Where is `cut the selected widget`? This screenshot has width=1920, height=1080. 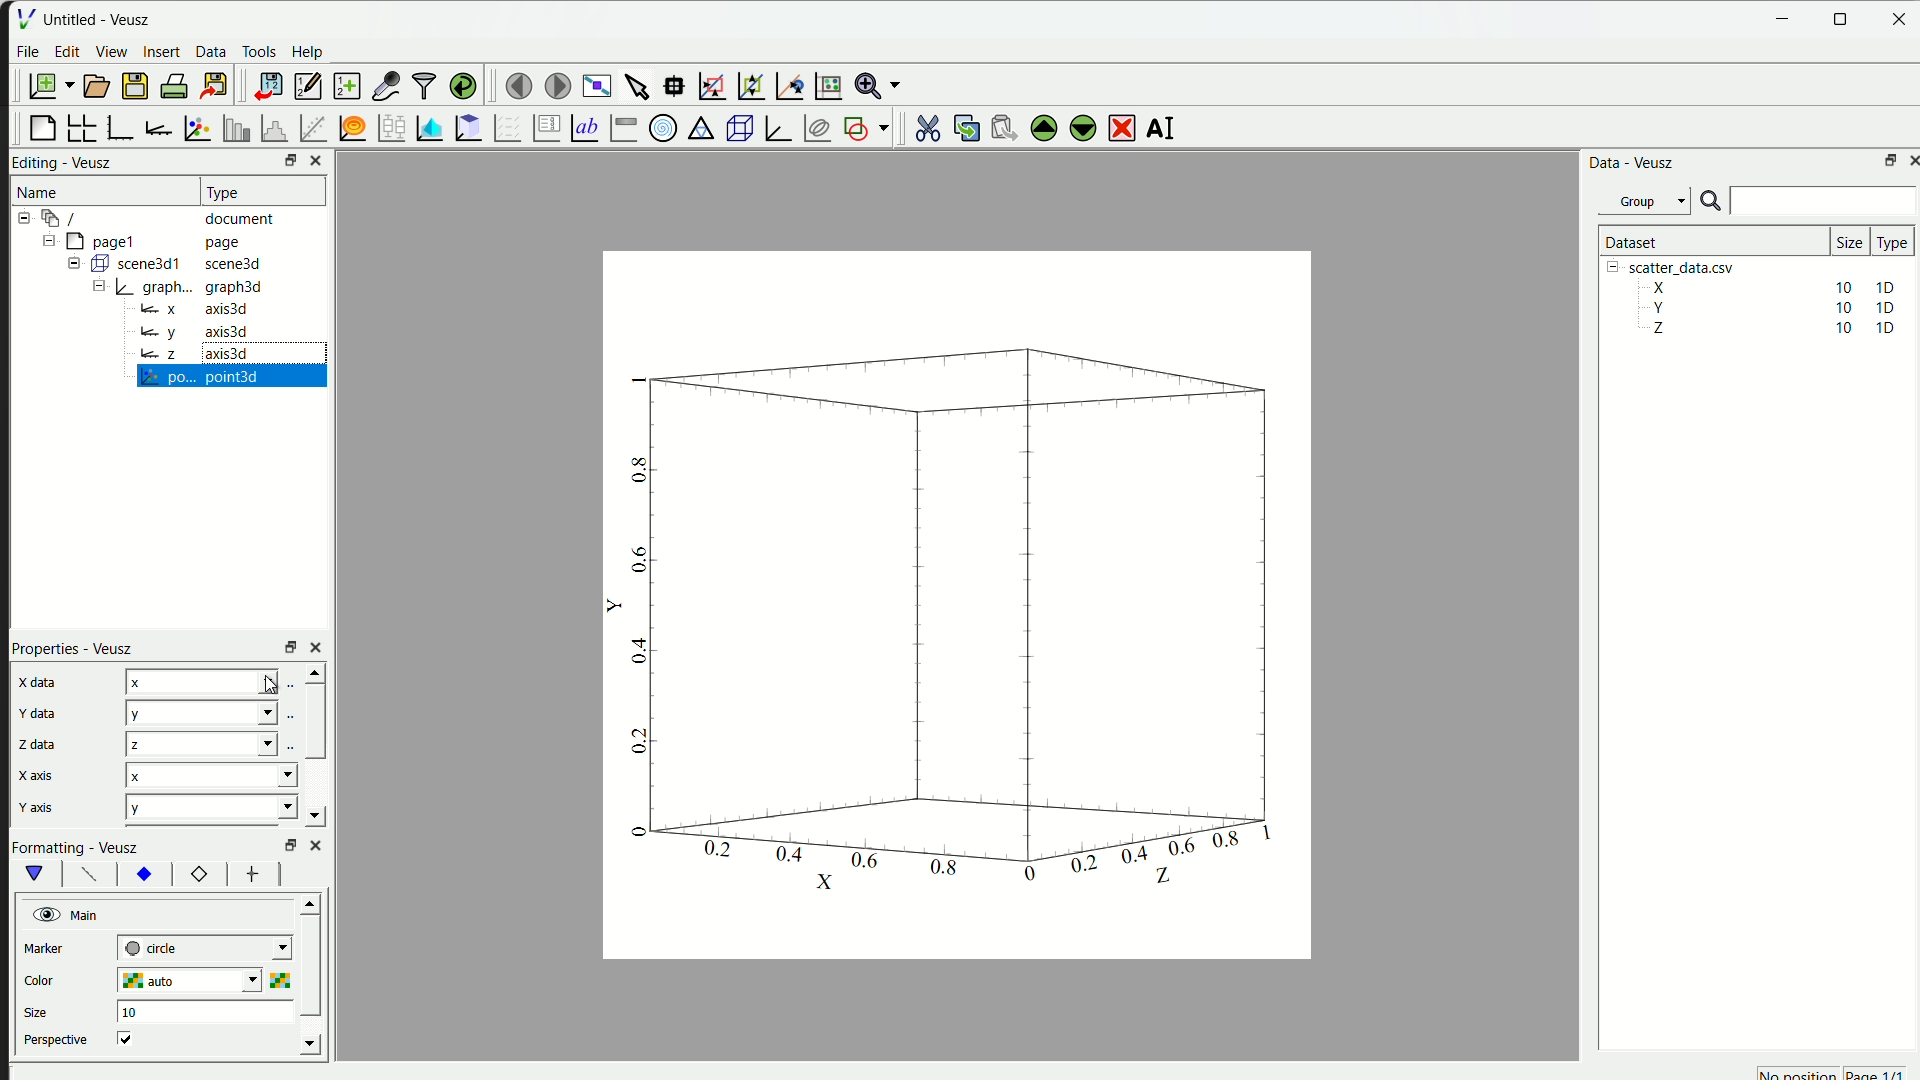 cut the selected widget is located at coordinates (925, 127).